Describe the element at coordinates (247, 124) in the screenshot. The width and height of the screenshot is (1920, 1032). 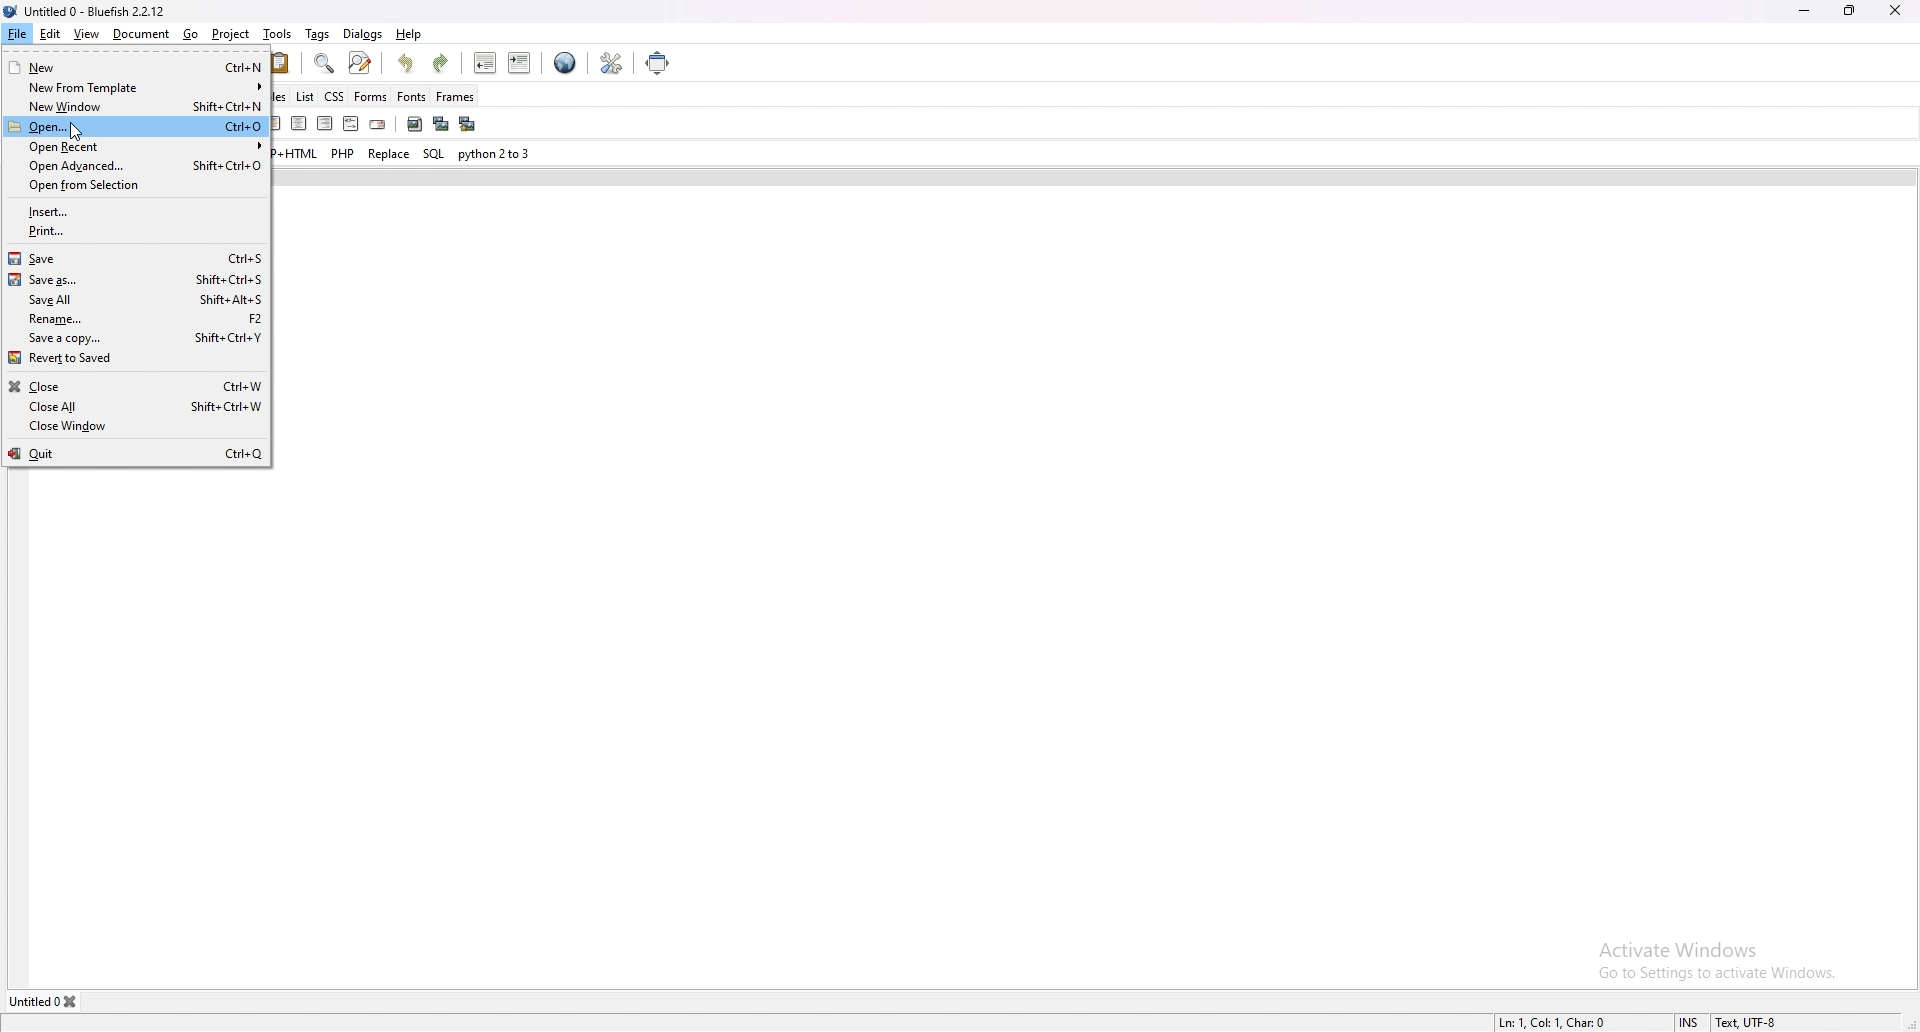
I see `anchor` at that location.